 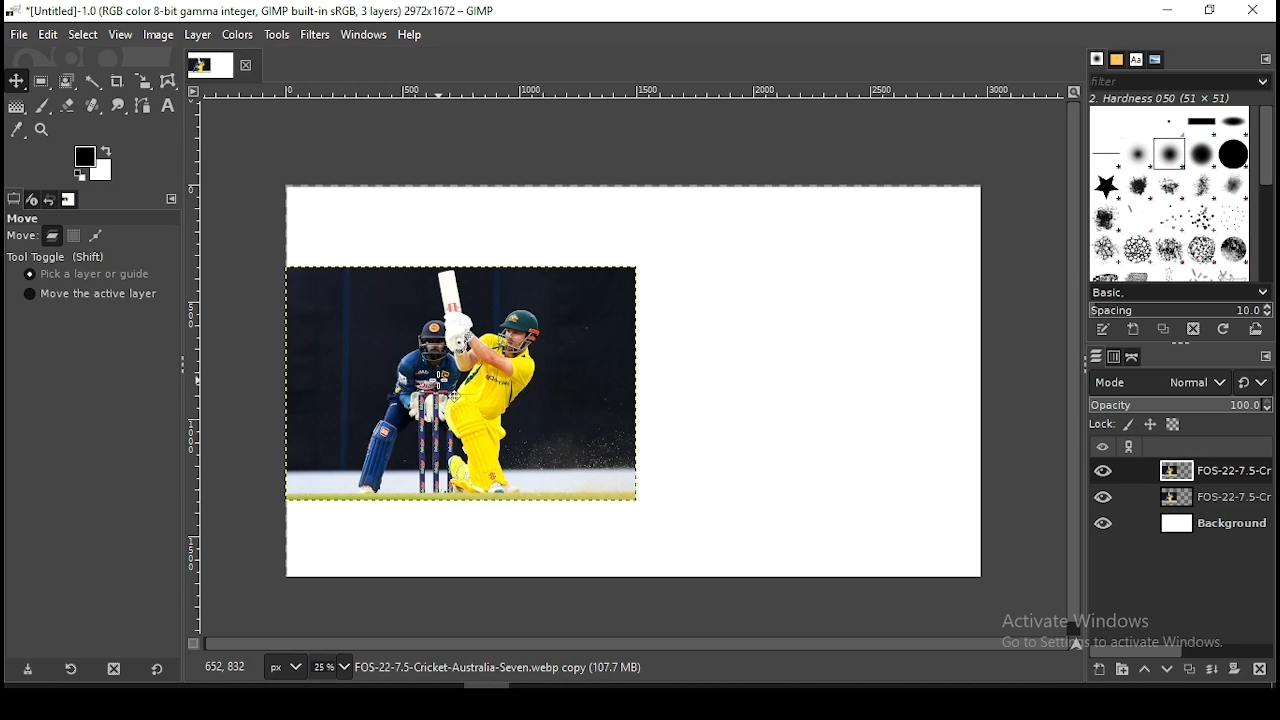 What do you see at coordinates (248, 12) in the screenshot?
I see `icon and file name` at bounding box center [248, 12].